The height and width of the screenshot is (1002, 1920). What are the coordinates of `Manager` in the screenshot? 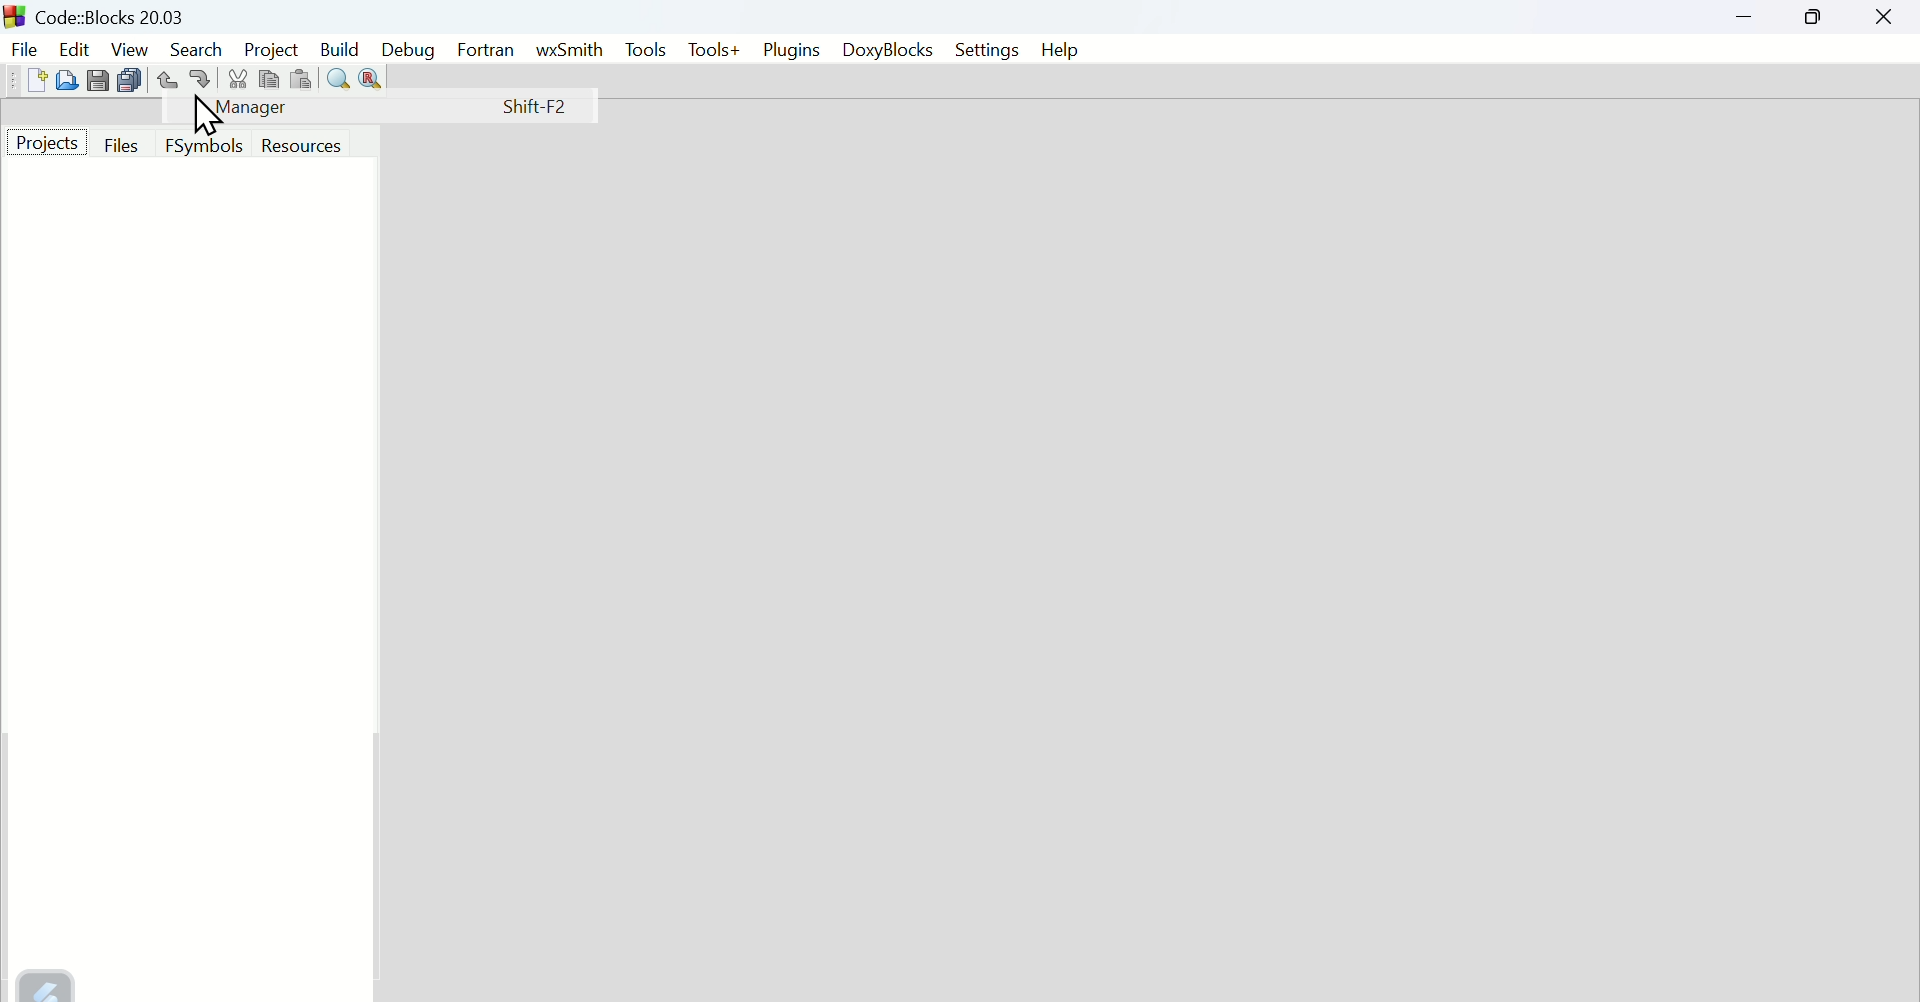 It's located at (389, 106).